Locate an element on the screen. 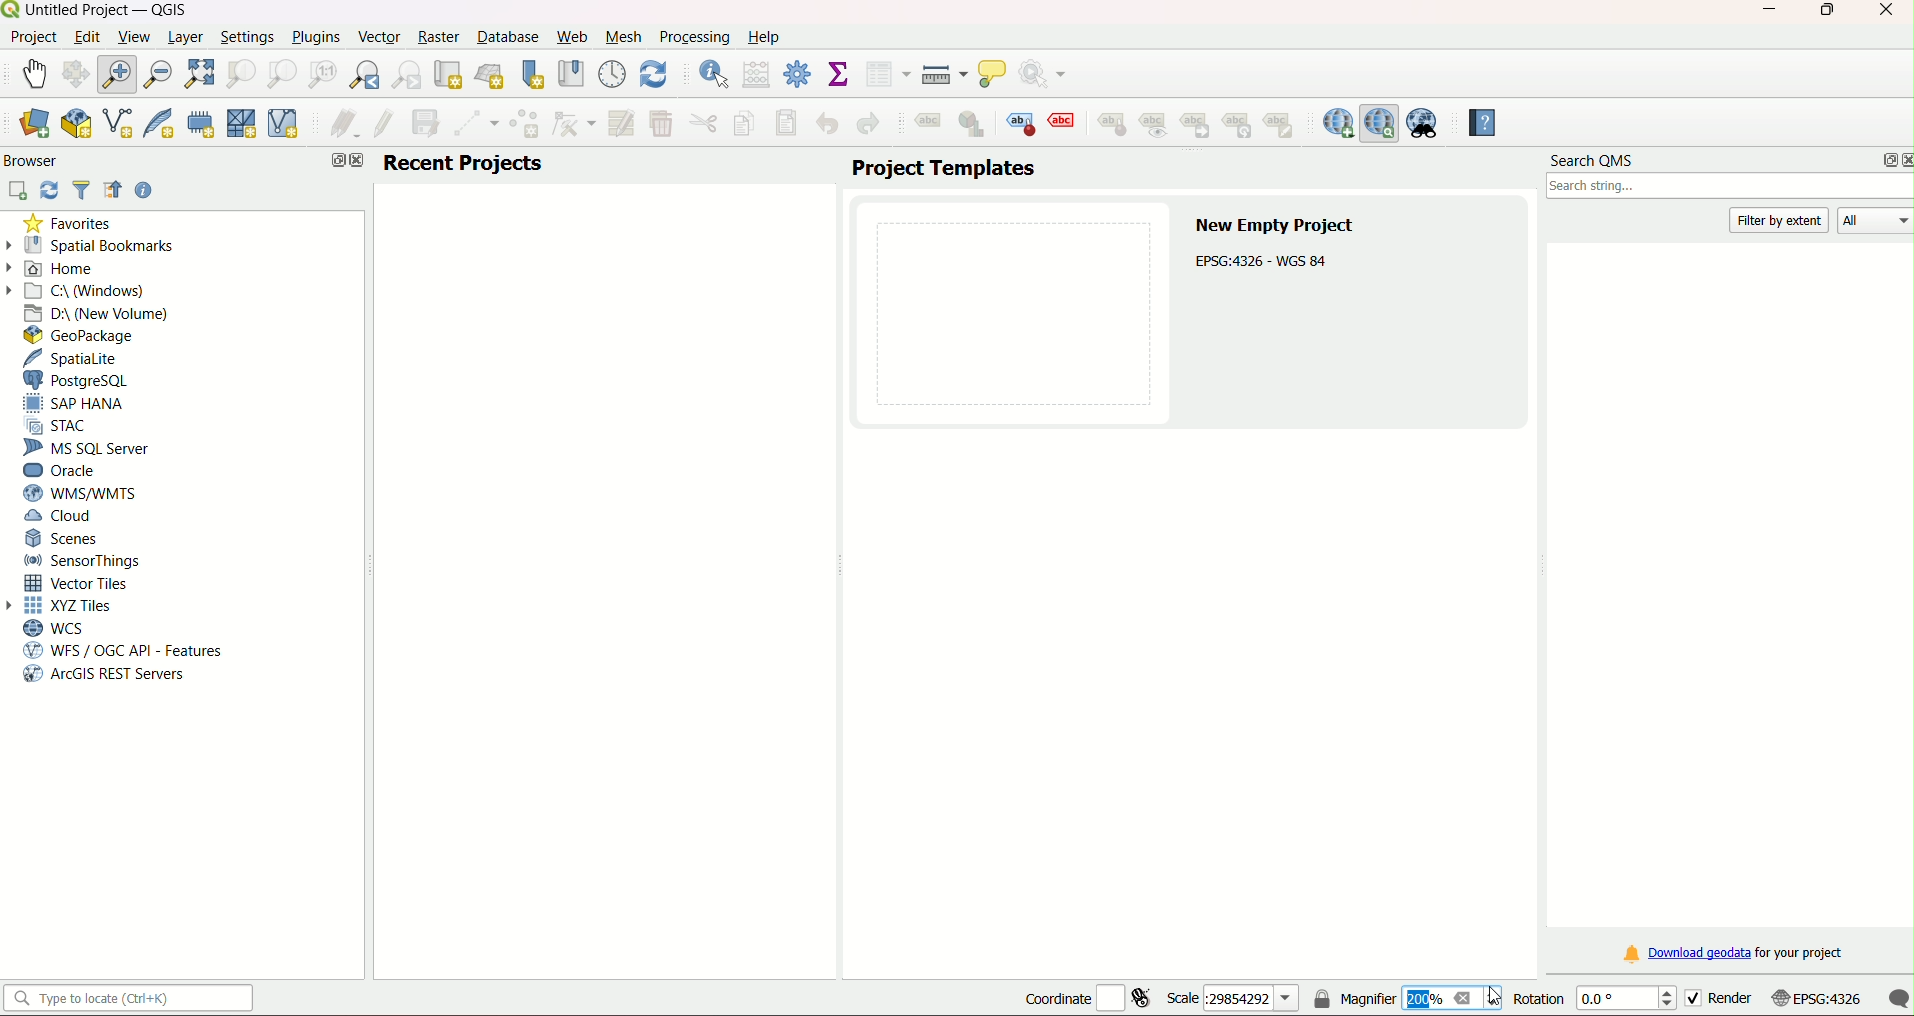  refresh is located at coordinates (50, 190).